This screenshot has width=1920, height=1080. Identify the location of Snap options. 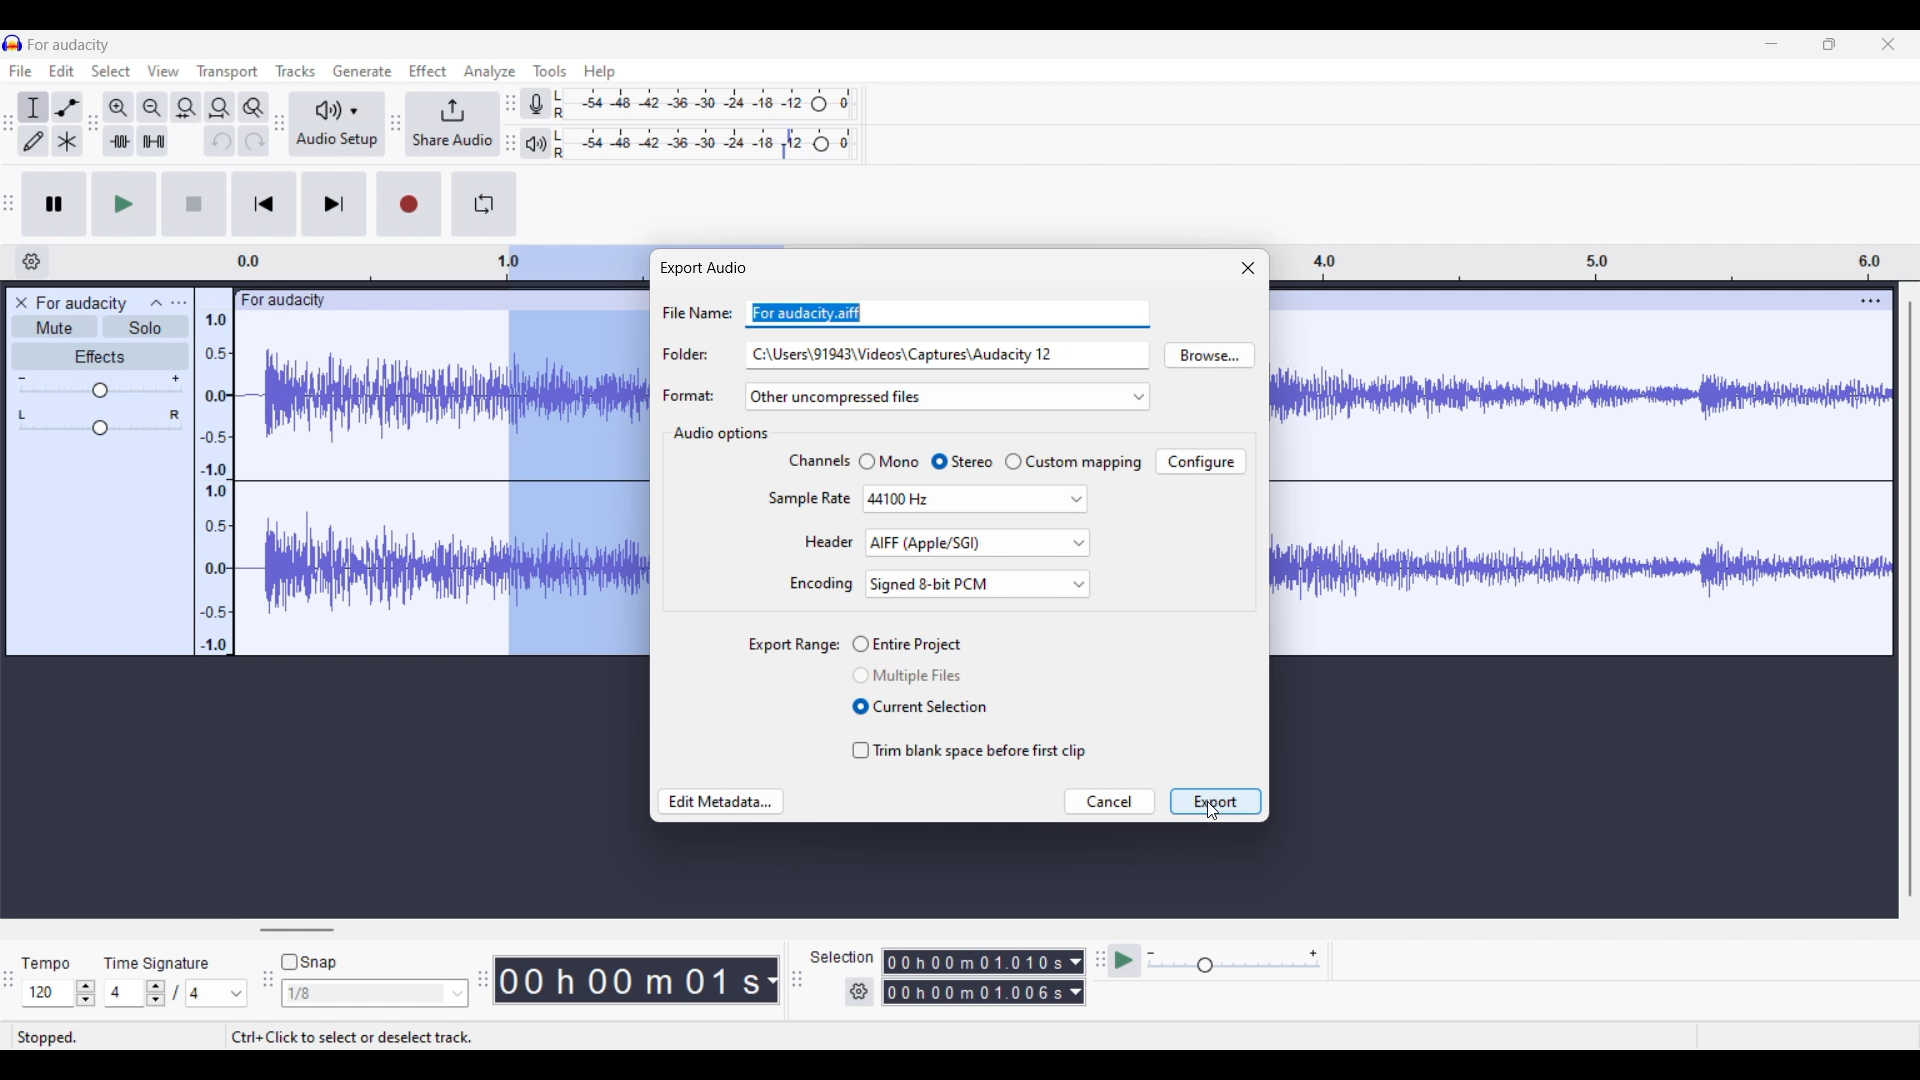
(376, 993).